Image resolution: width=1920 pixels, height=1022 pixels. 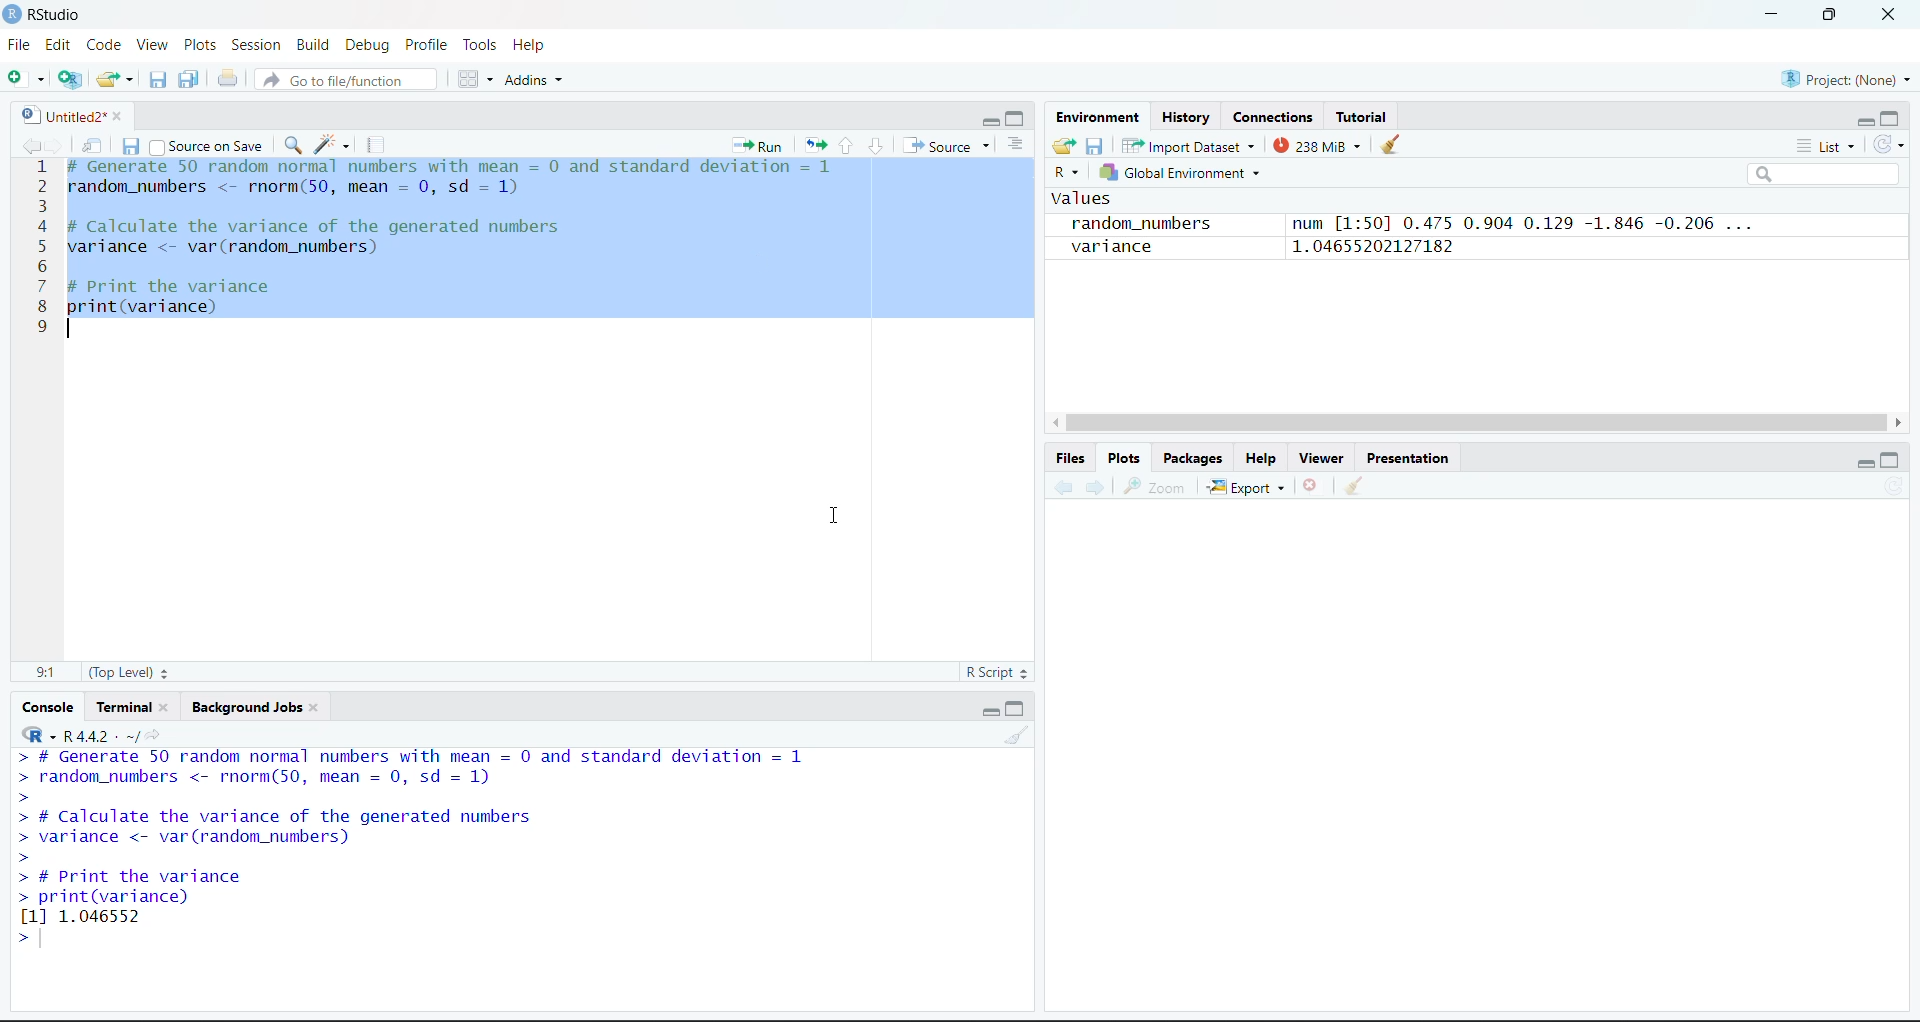 What do you see at coordinates (333, 145) in the screenshot?
I see `code tools` at bounding box center [333, 145].